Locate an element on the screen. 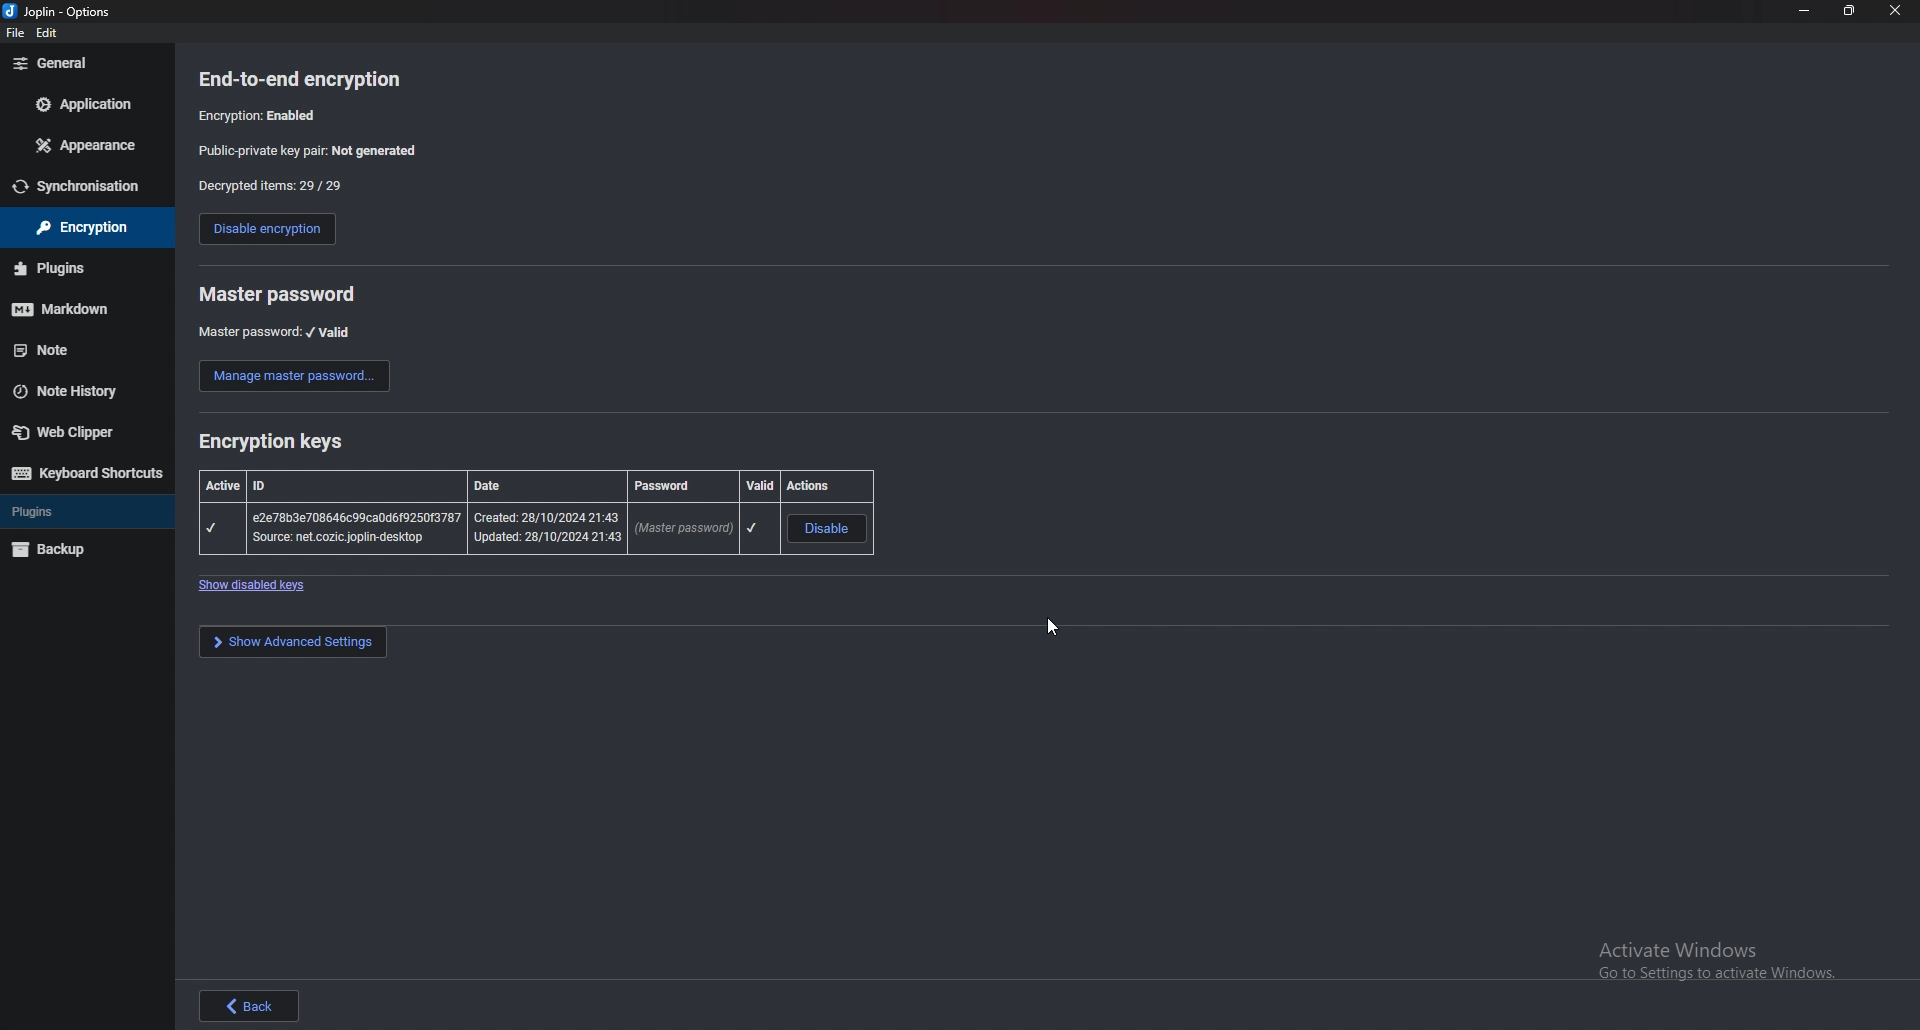 The image size is (1920, 1030). encryption disabled is located at coordinates (265, 115).